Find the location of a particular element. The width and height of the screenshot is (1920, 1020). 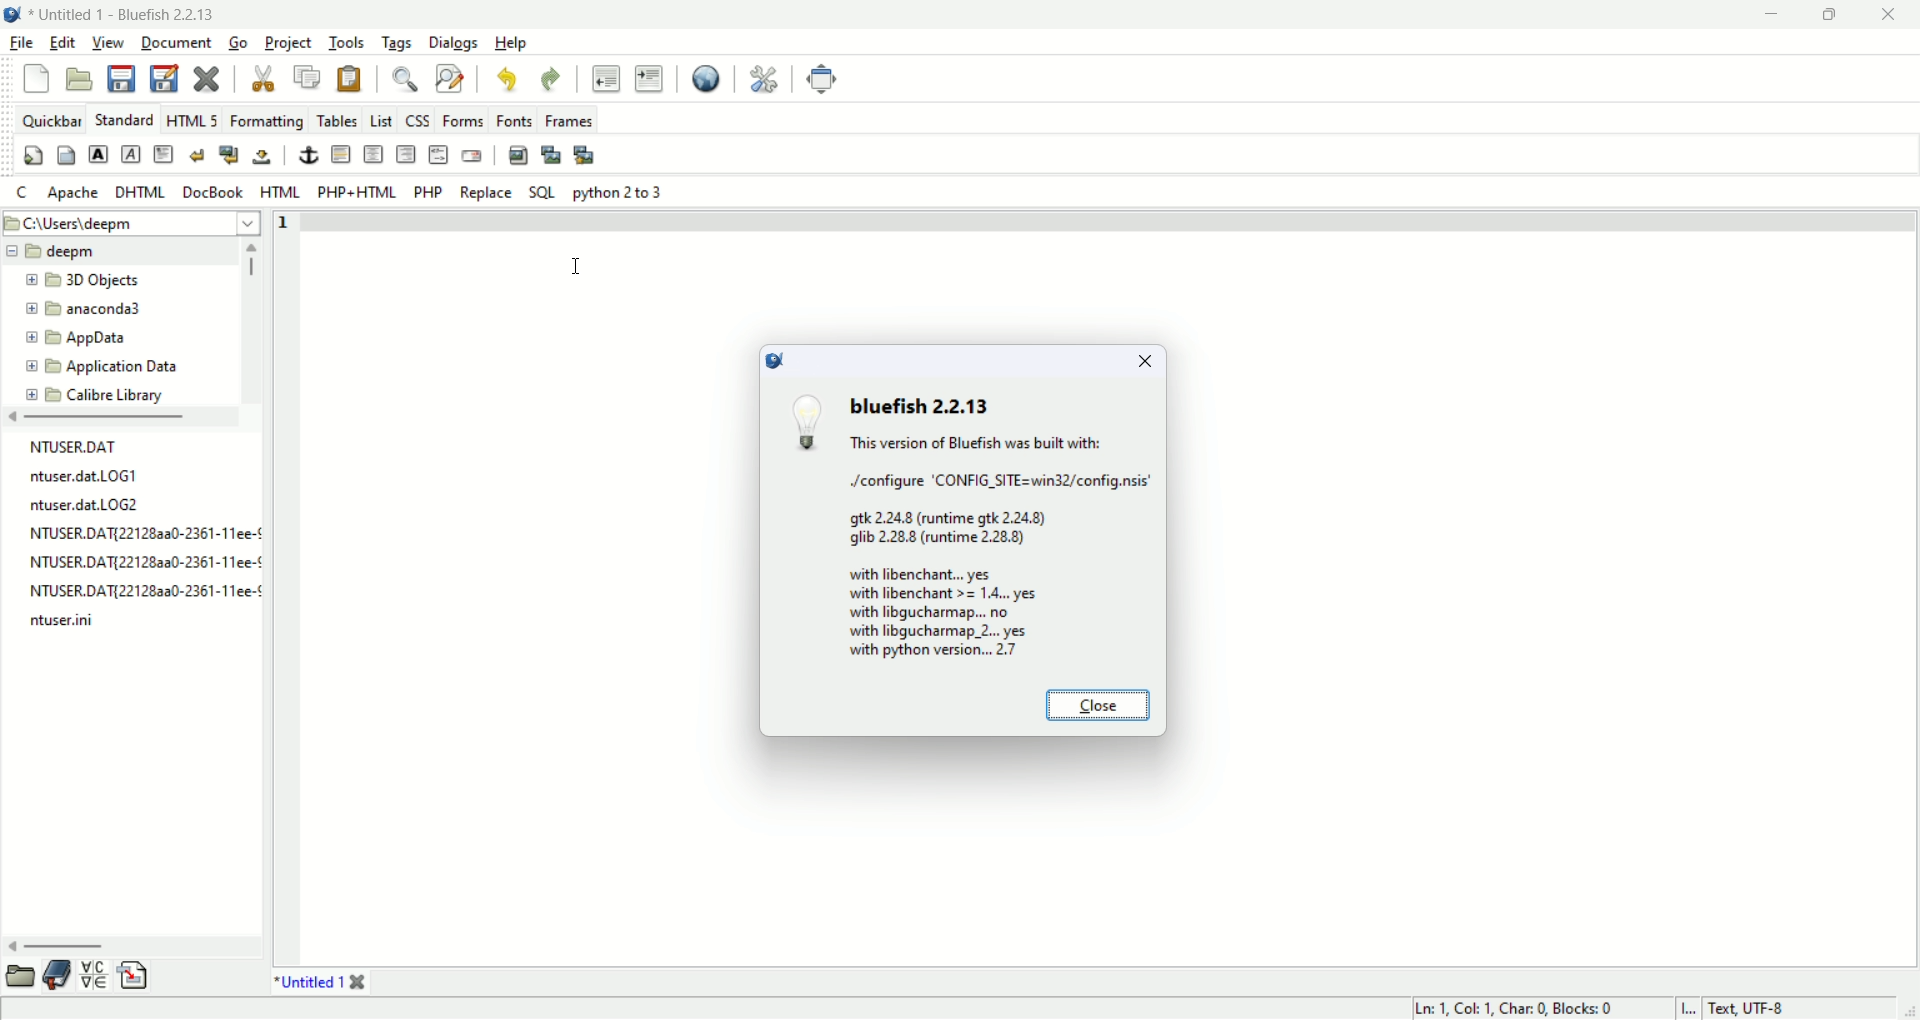

insert thumbnail is located at coordinates (552, 155).